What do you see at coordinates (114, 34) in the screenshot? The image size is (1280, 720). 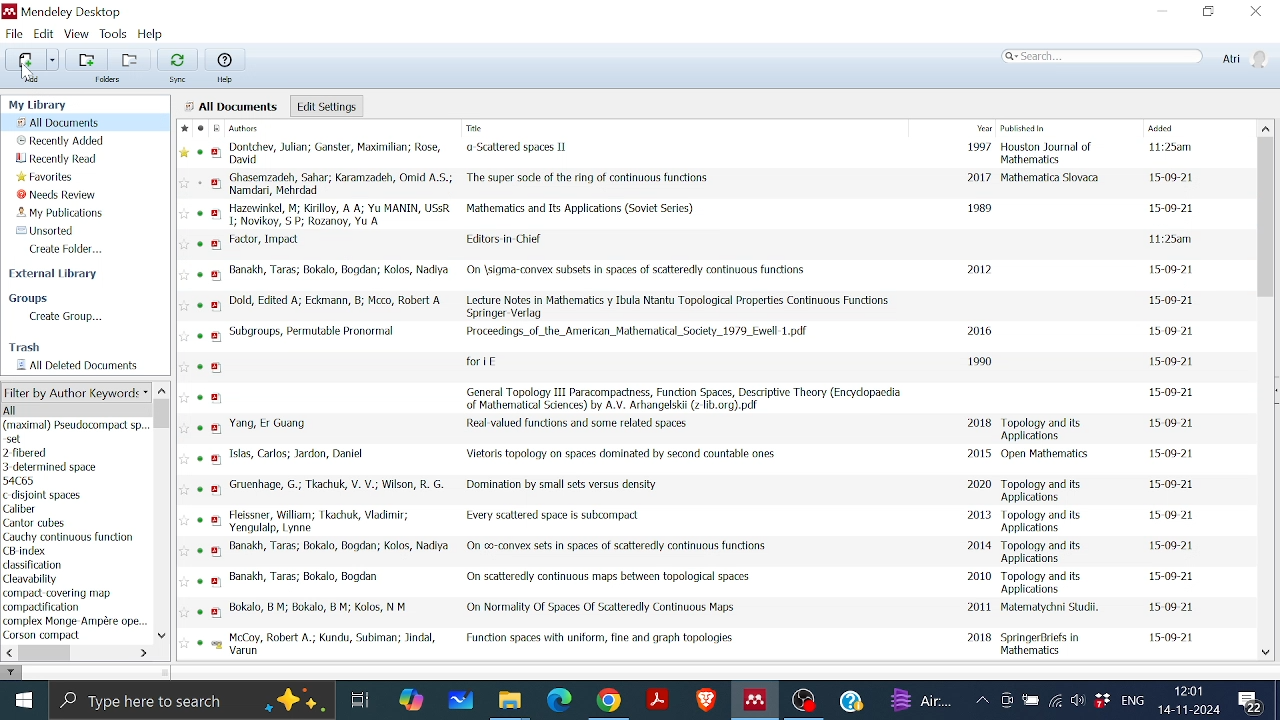 I see `Tools` at bounding box center [114, 34].